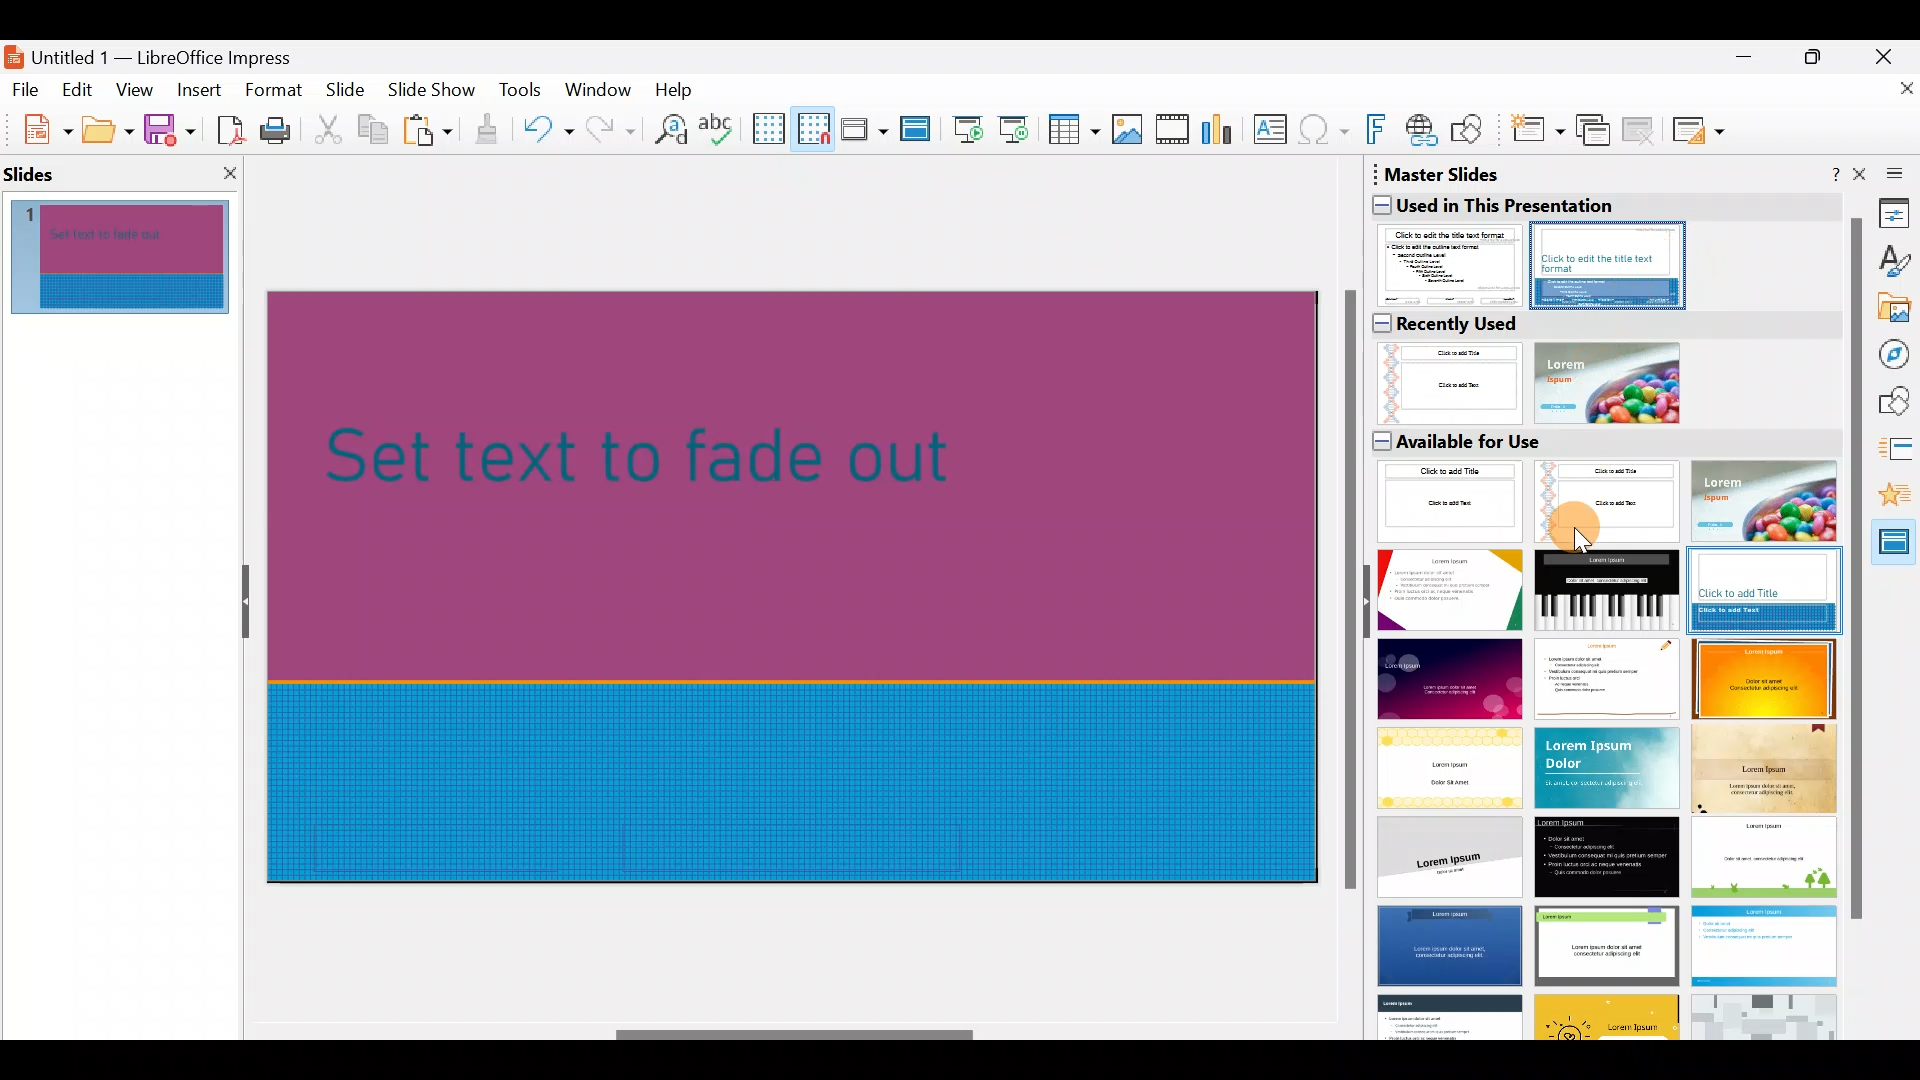 Image resolution: width=1920 pixels, height=1080 pixels. What do you see at coordinates (1741, 66) in the screenshot?
I see `Minimise` at bounding box center [1741, 66].